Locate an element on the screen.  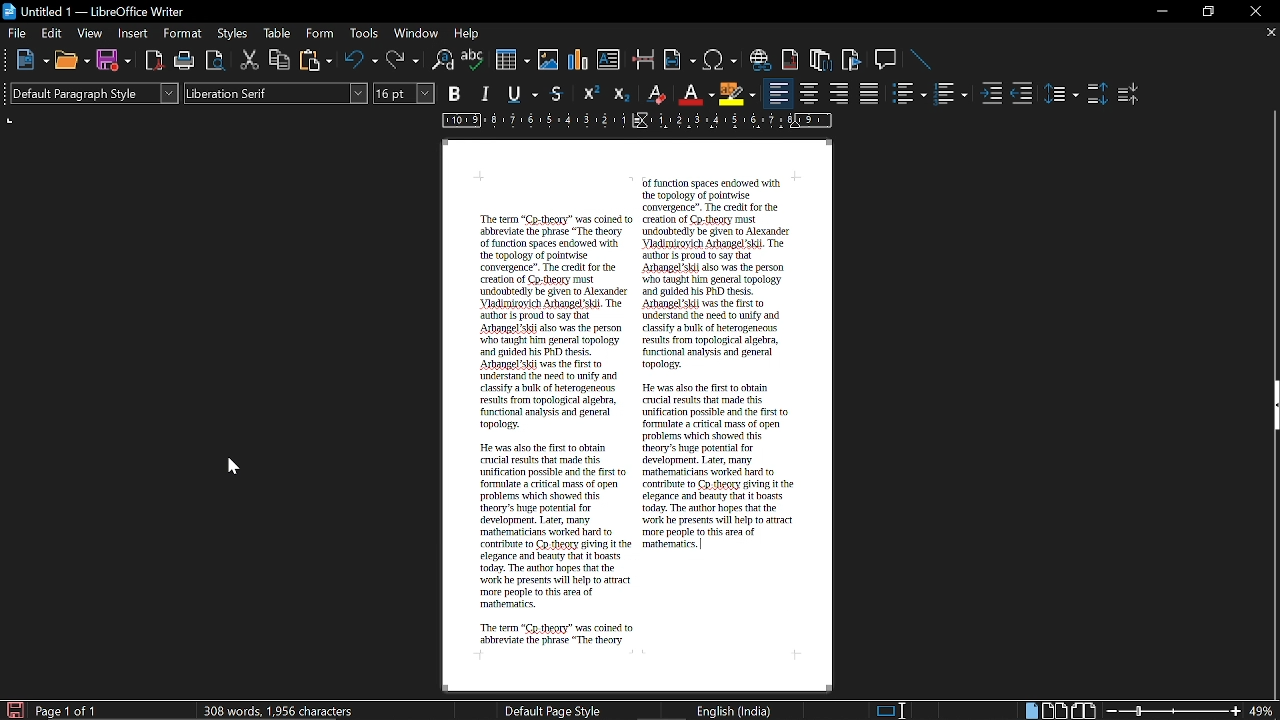
Decrease indent is located at coordinates (1026, 93).